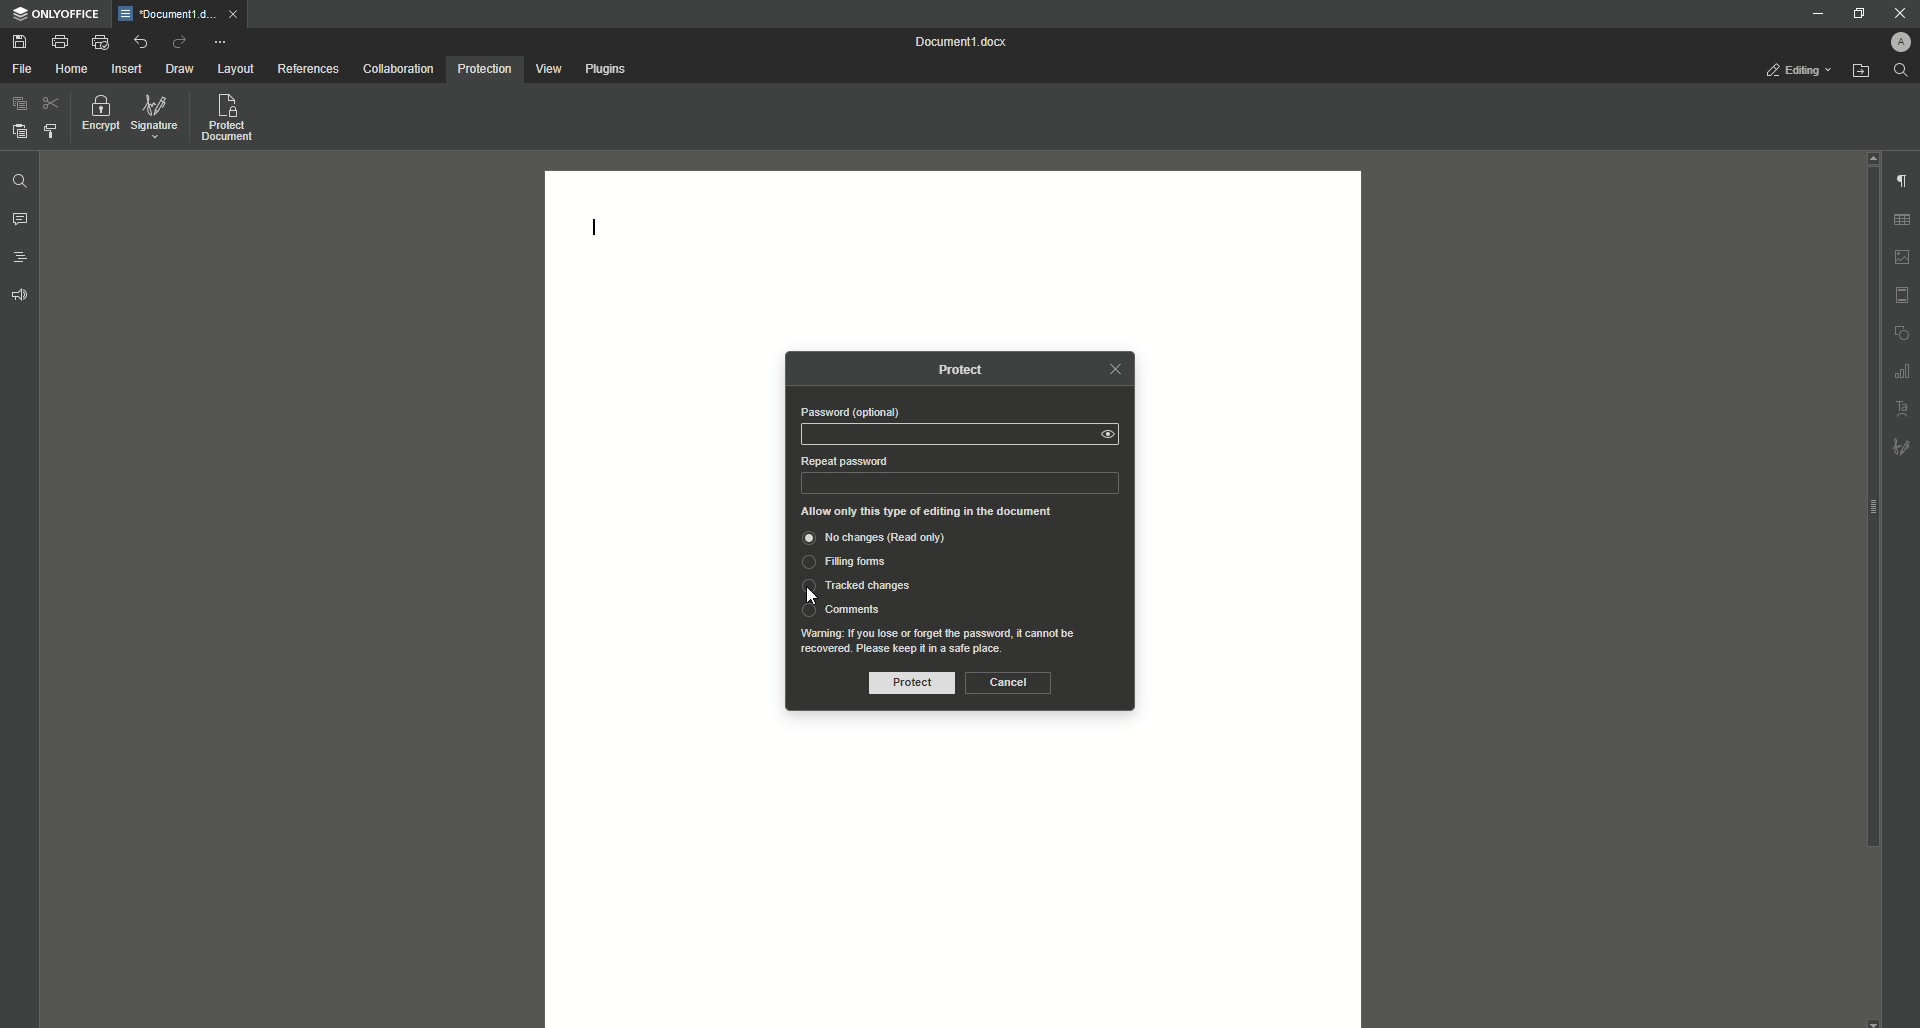 The image size is (1920, 1028). I want to click on Save, so click(17, 40).